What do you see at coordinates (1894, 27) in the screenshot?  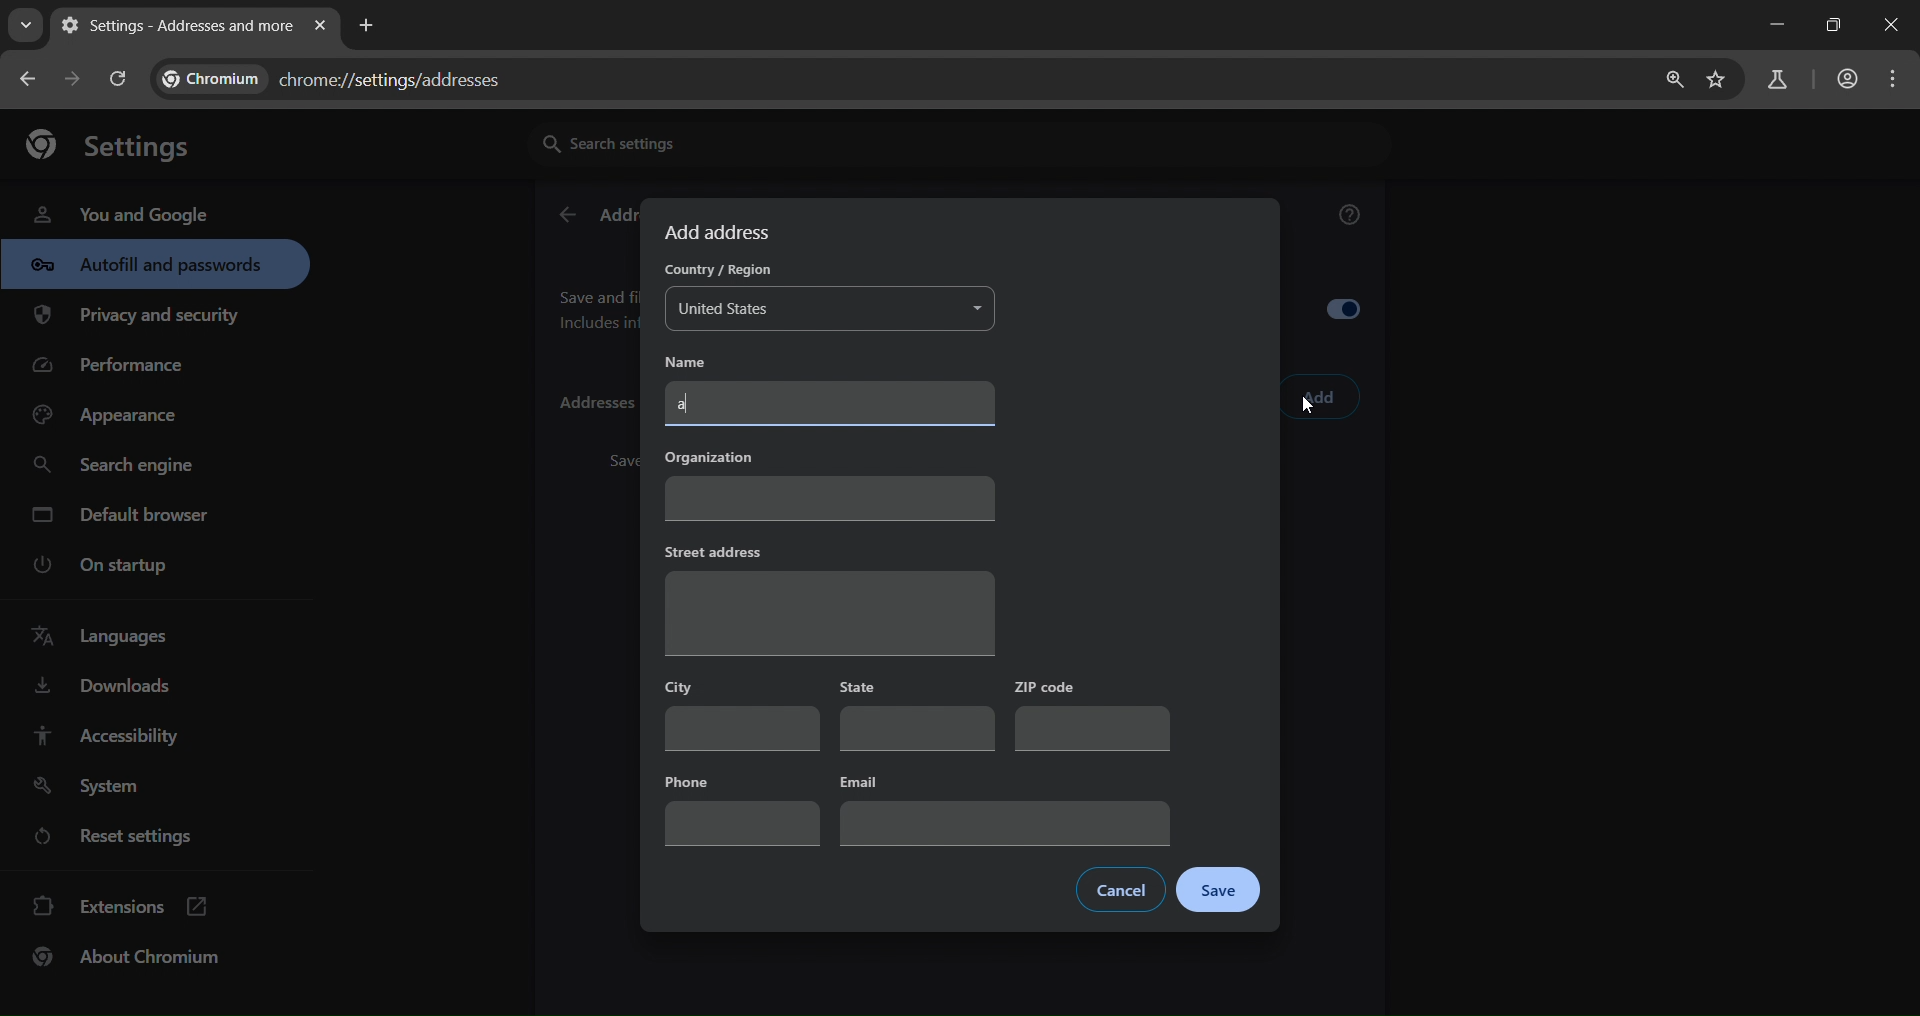 I see `close` at bounding box center [1894, 27].